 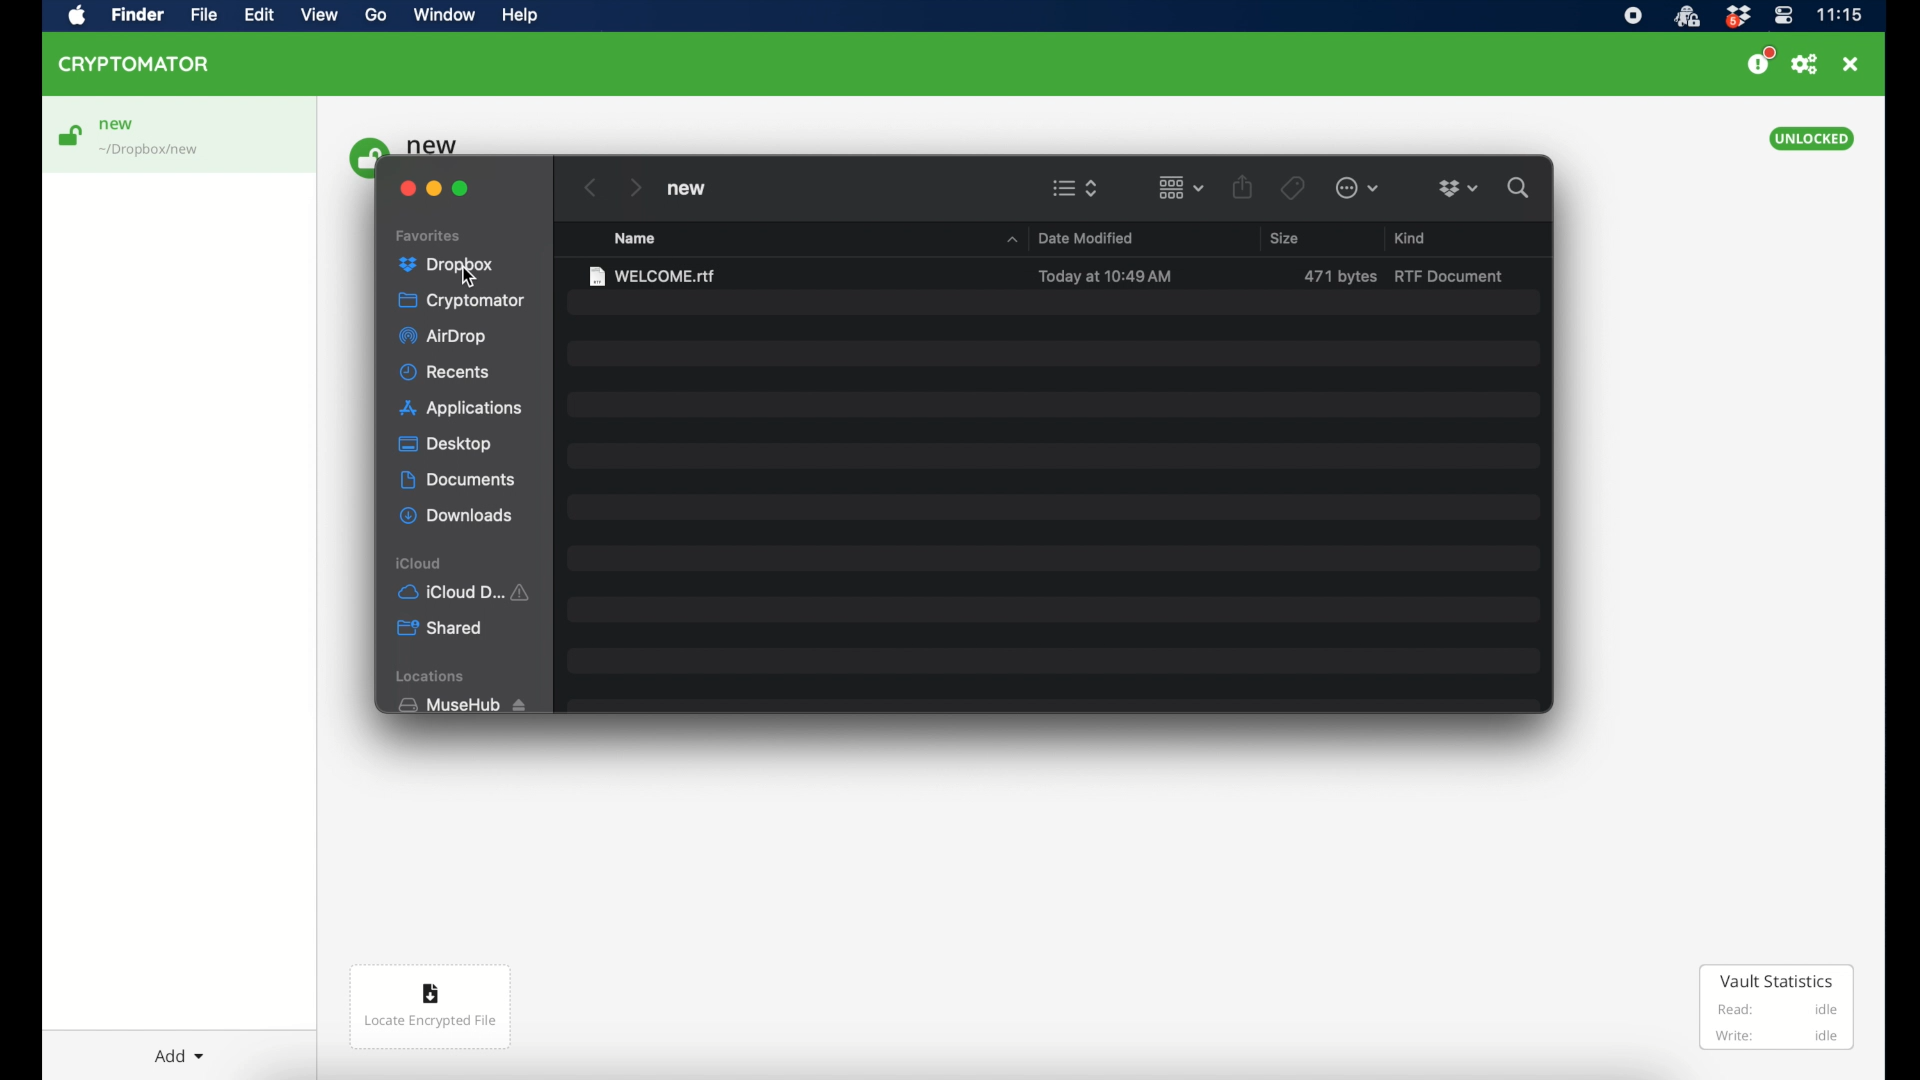 What do you see at coordinates (467, 592) in the screenshot?
I see `iCloud` at bounding box center [467, 592].